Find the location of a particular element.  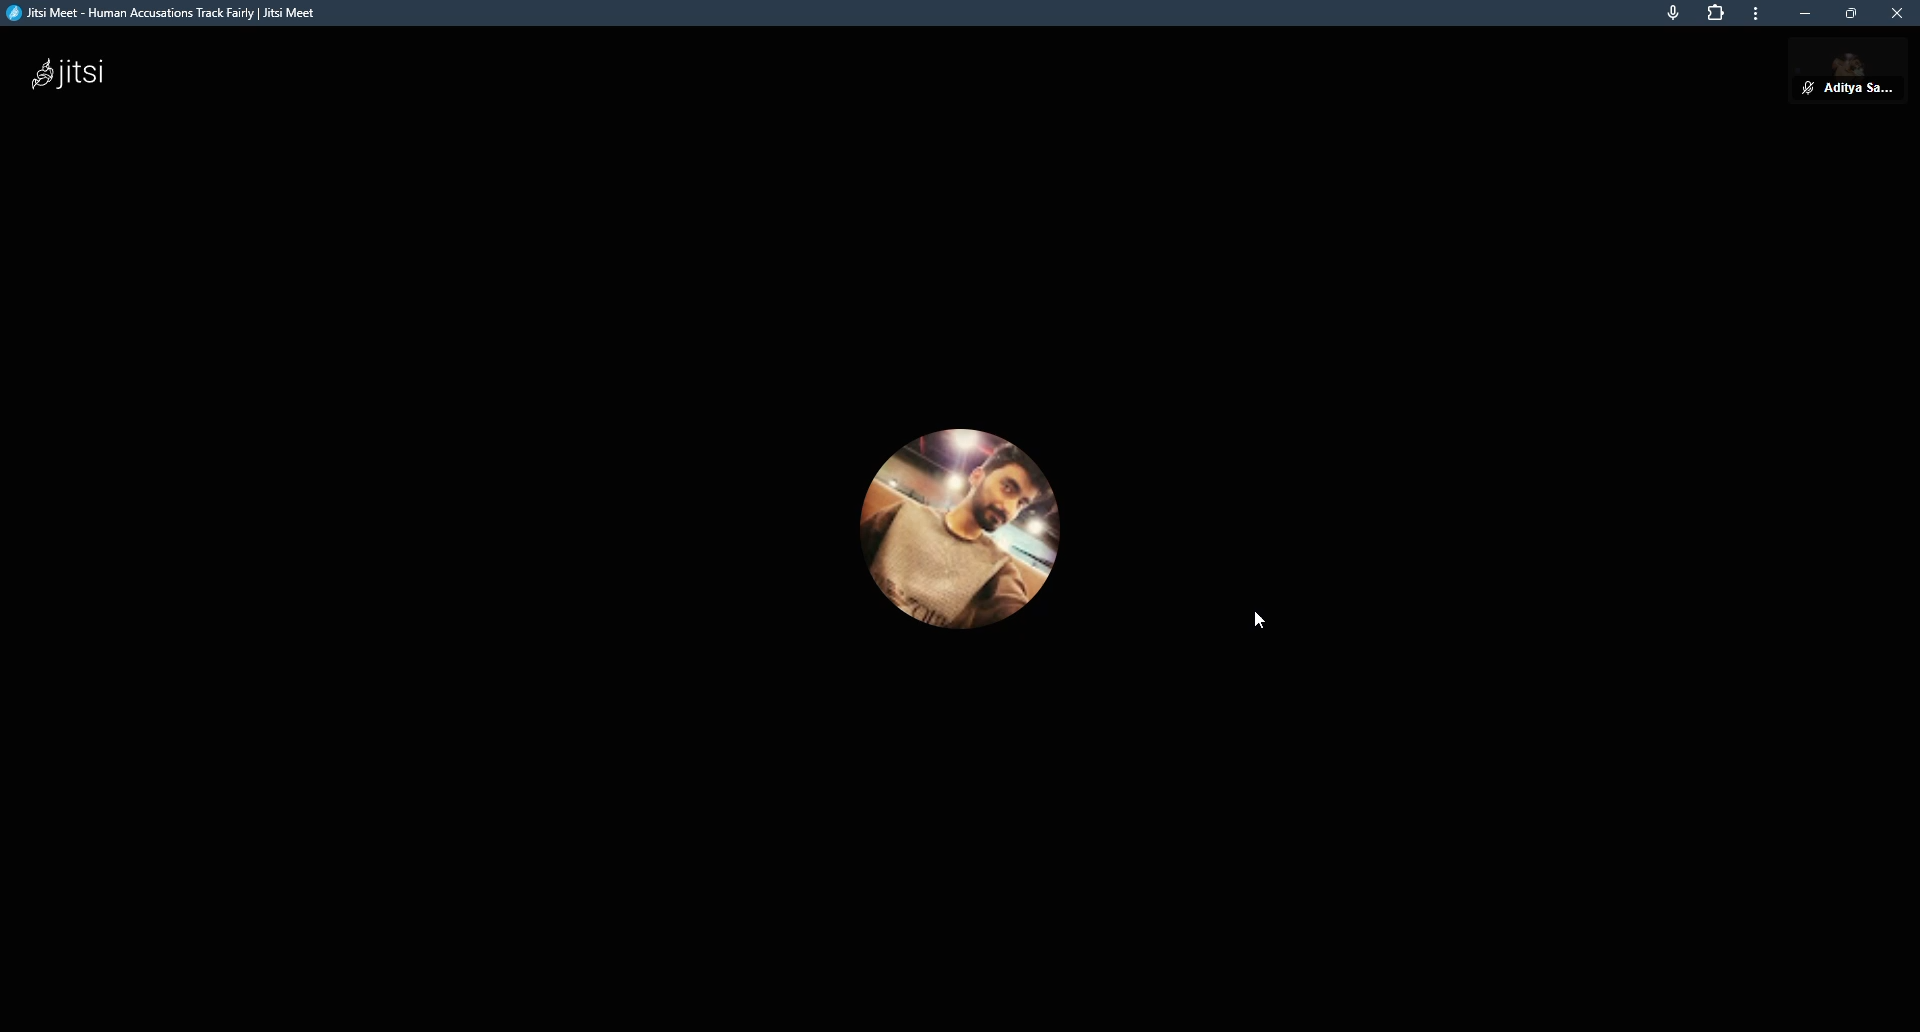

unmute is located at coordinates (1802, 87).